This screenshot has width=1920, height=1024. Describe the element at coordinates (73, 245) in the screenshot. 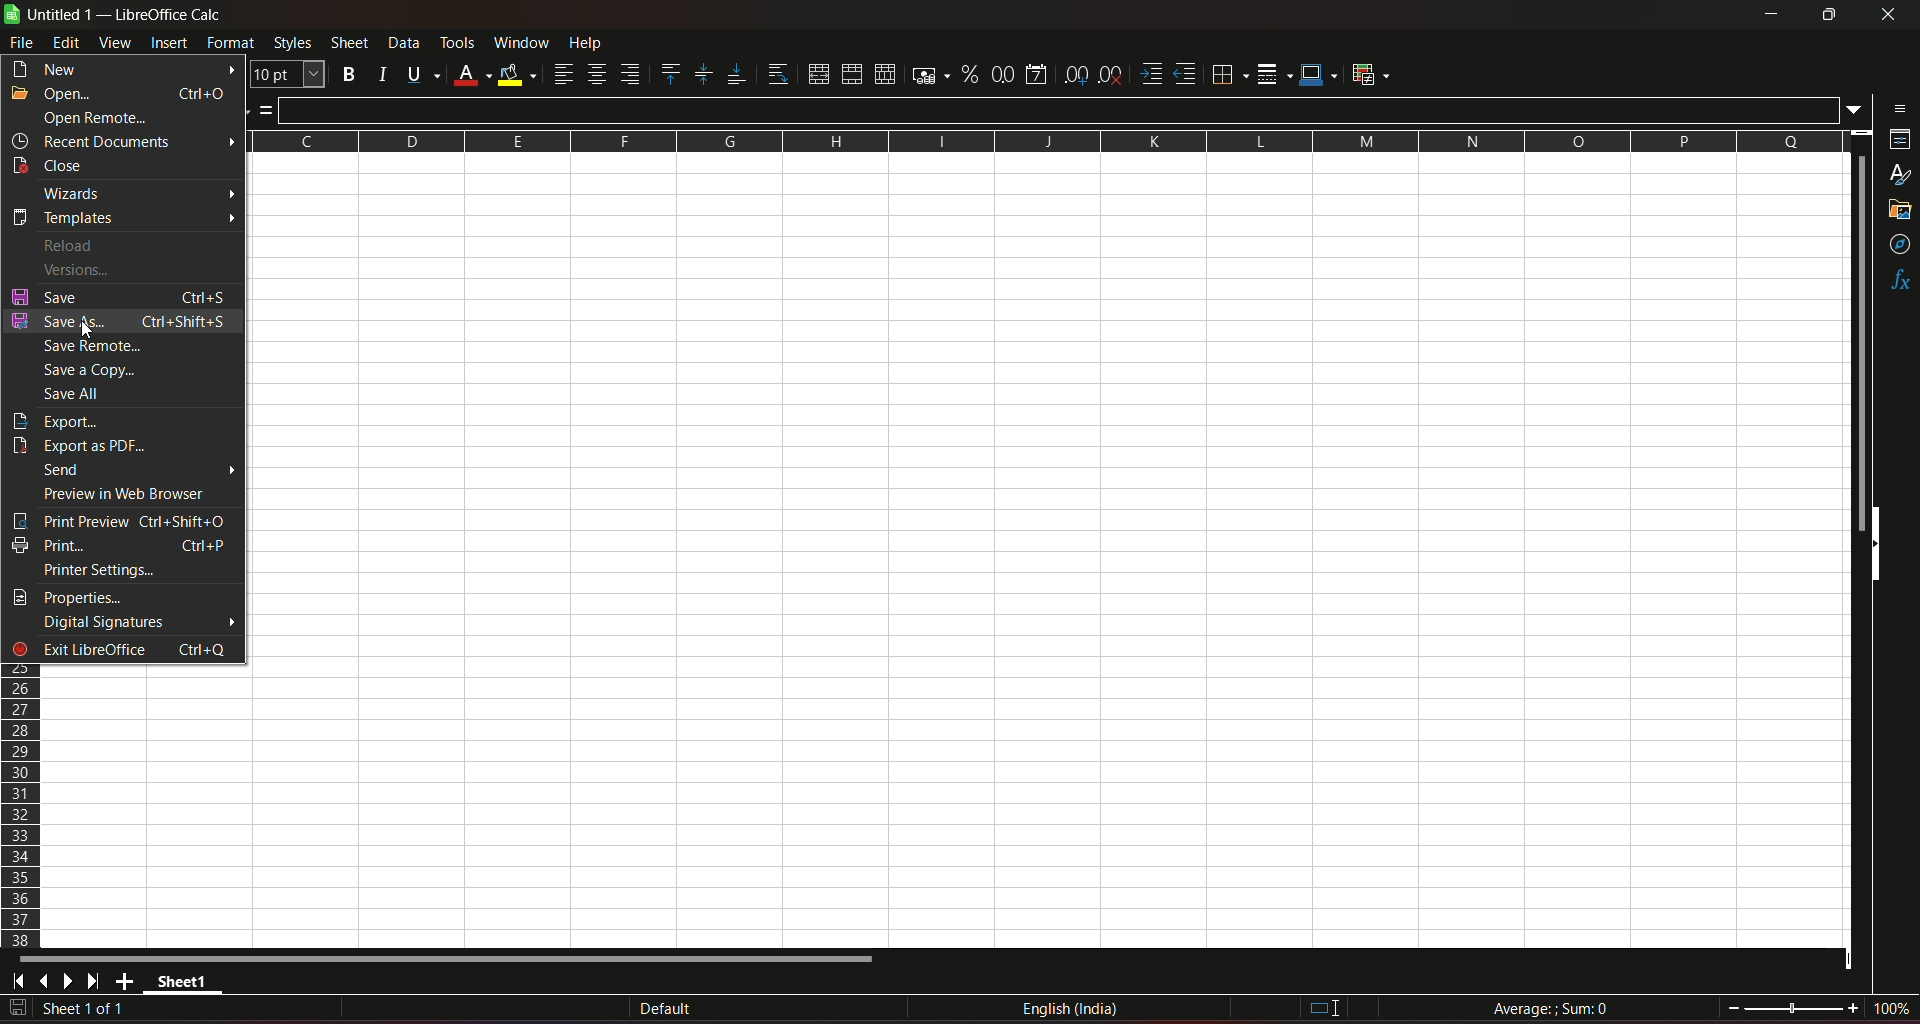

I see `reload` at that location.